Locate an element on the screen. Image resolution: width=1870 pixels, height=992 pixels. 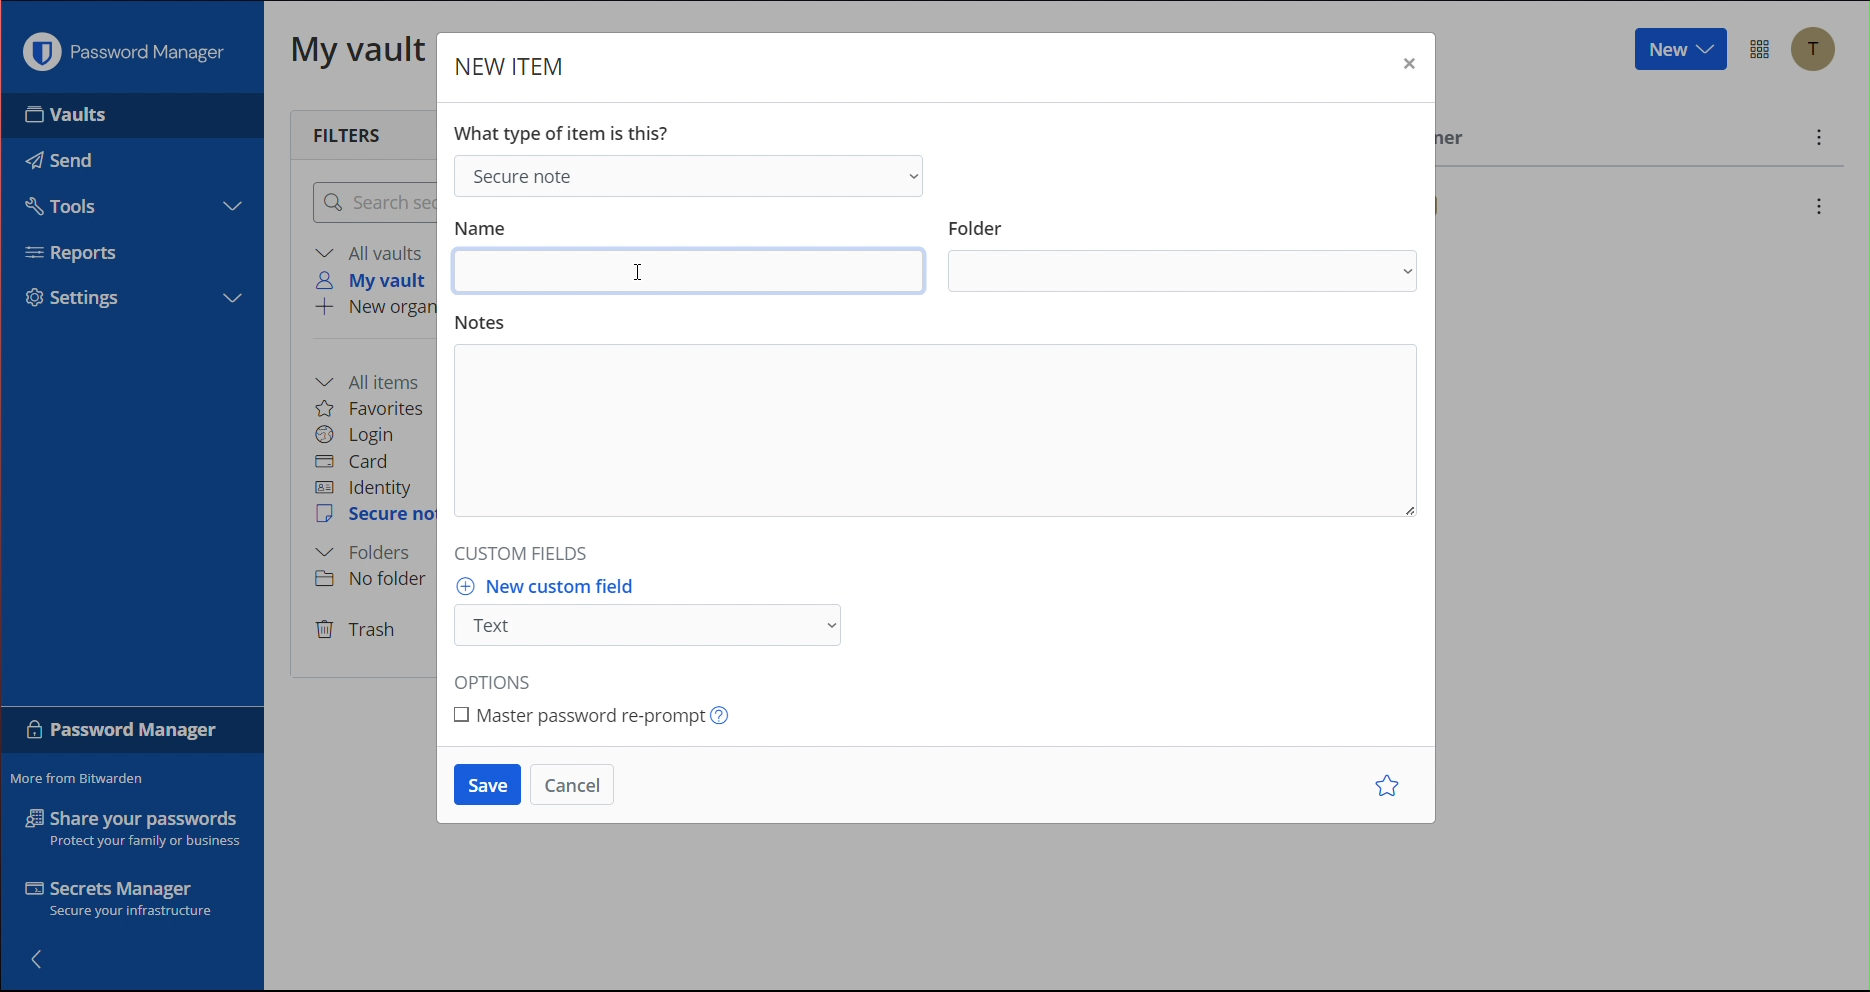
Options is located at coordinates (1762, 50).